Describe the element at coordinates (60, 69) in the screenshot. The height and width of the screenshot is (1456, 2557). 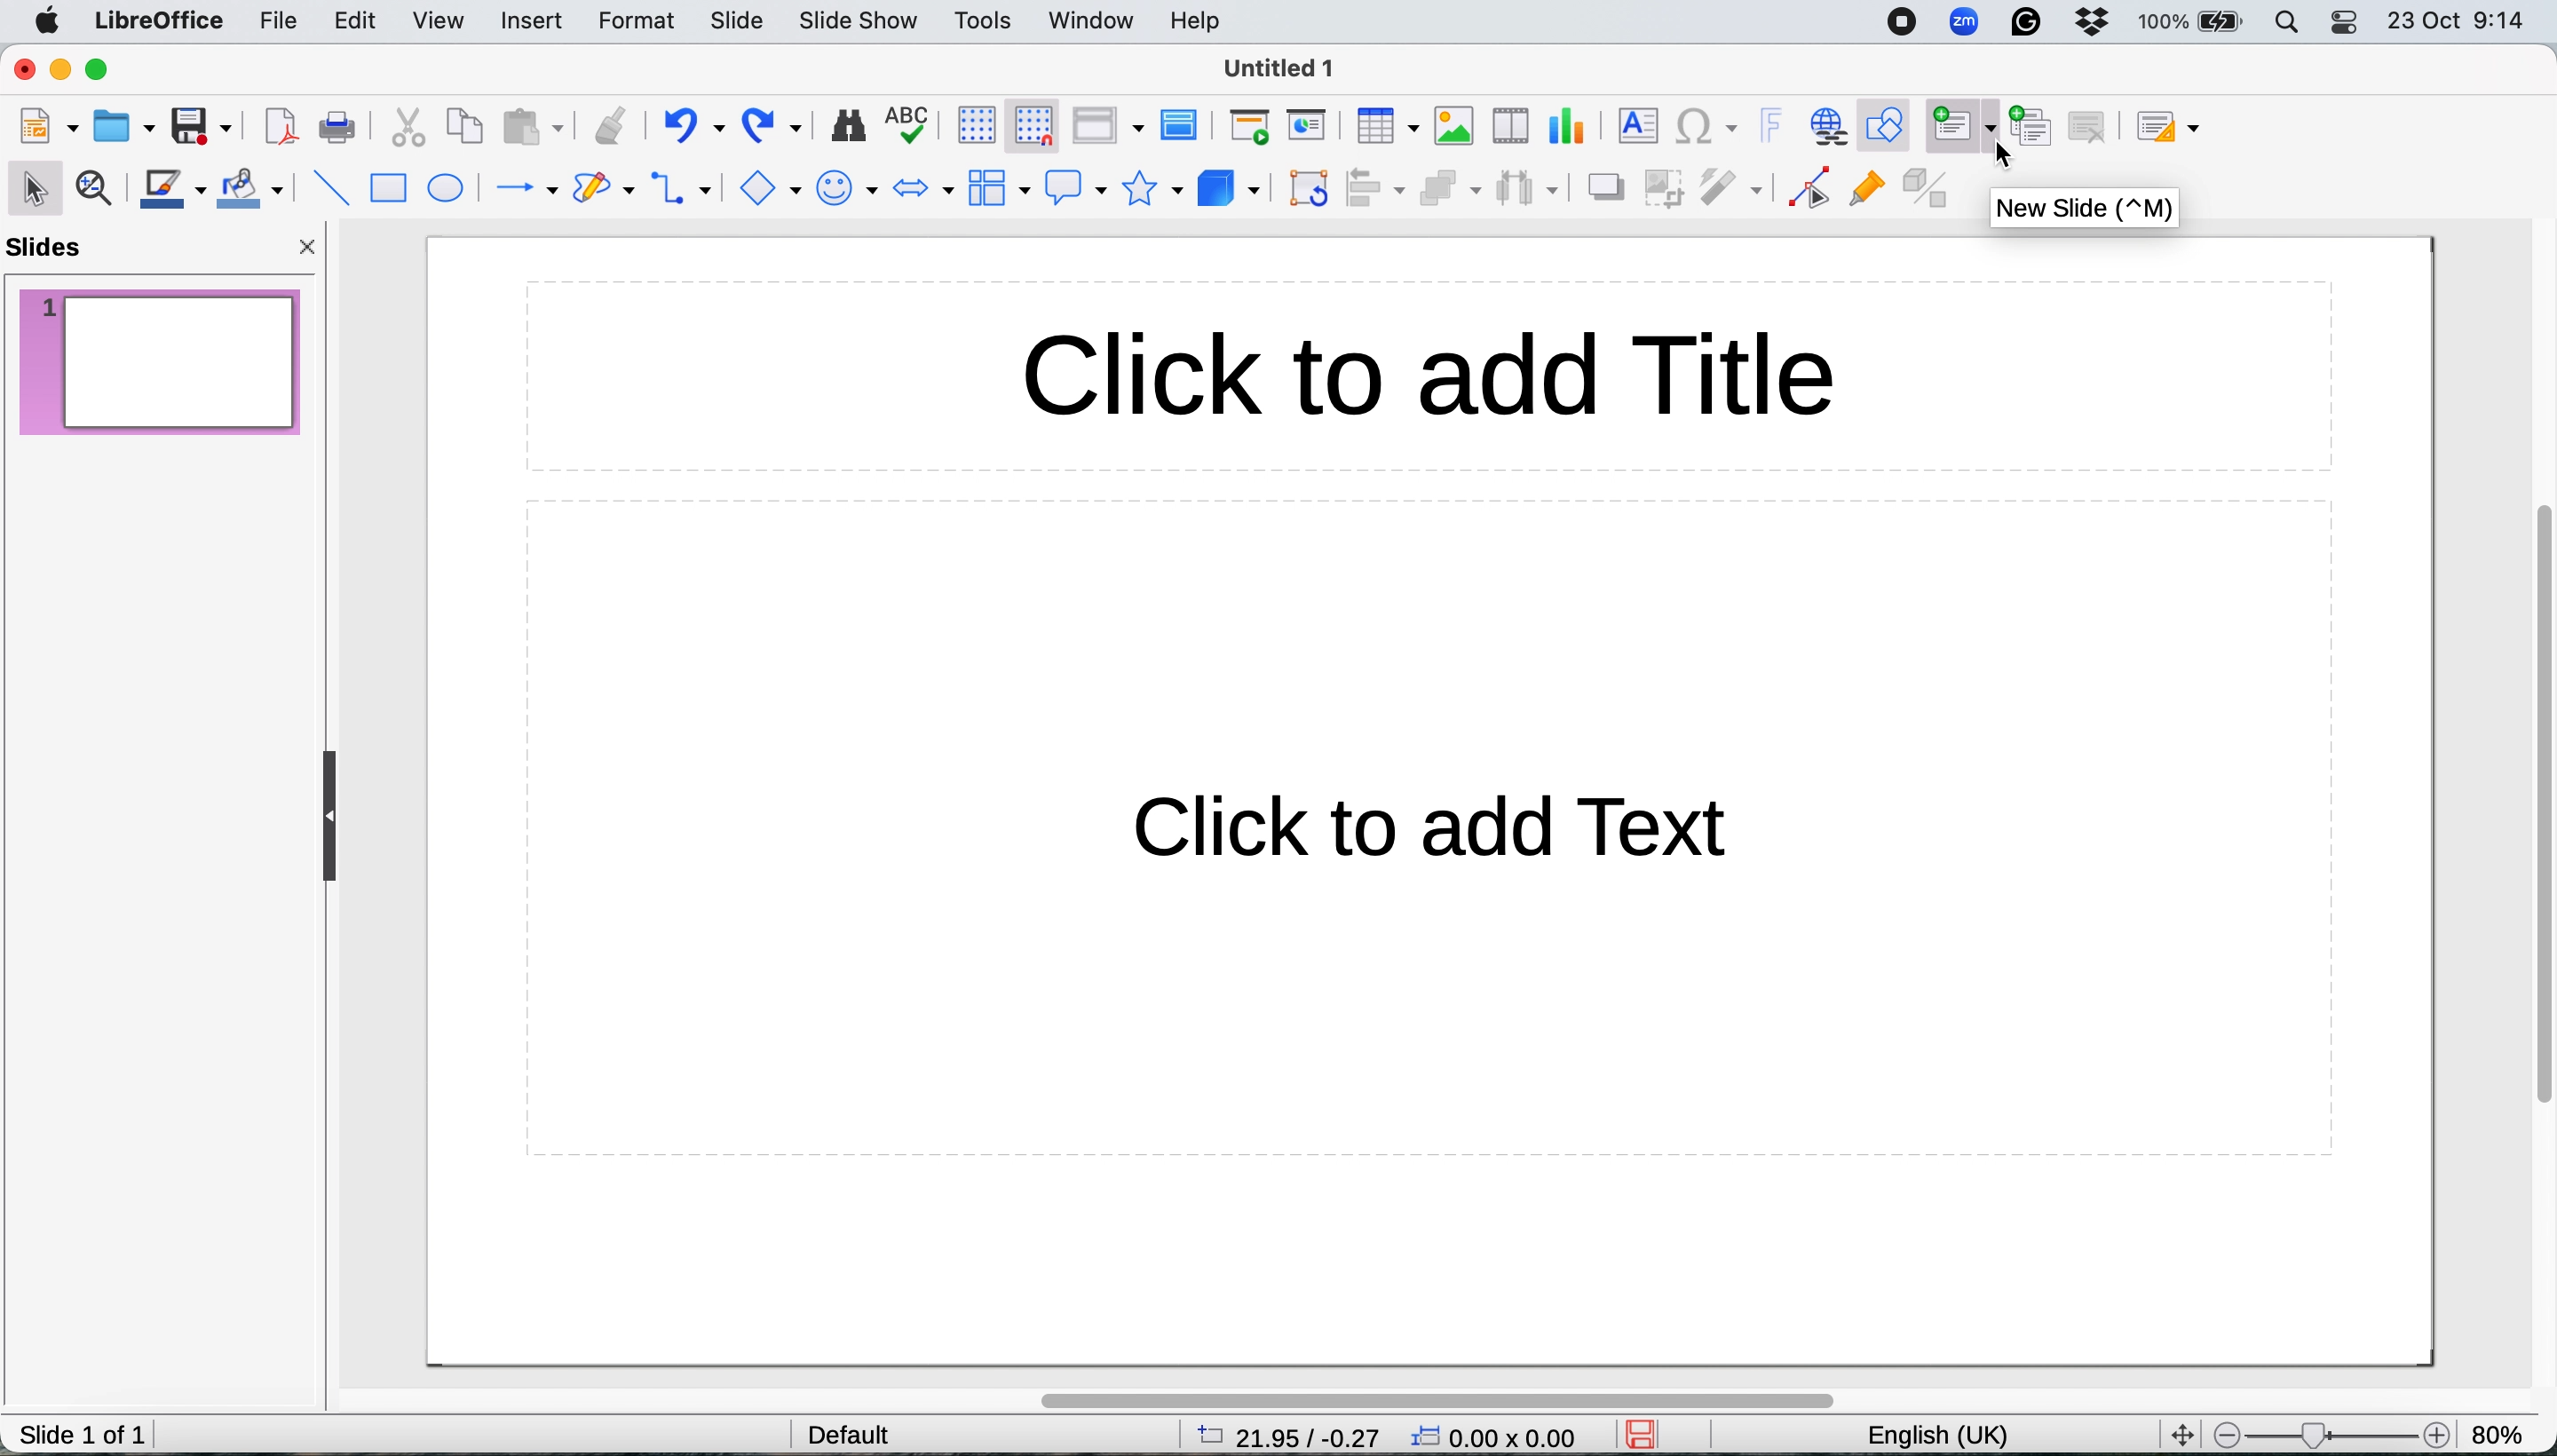
I see `minimise` at that location.